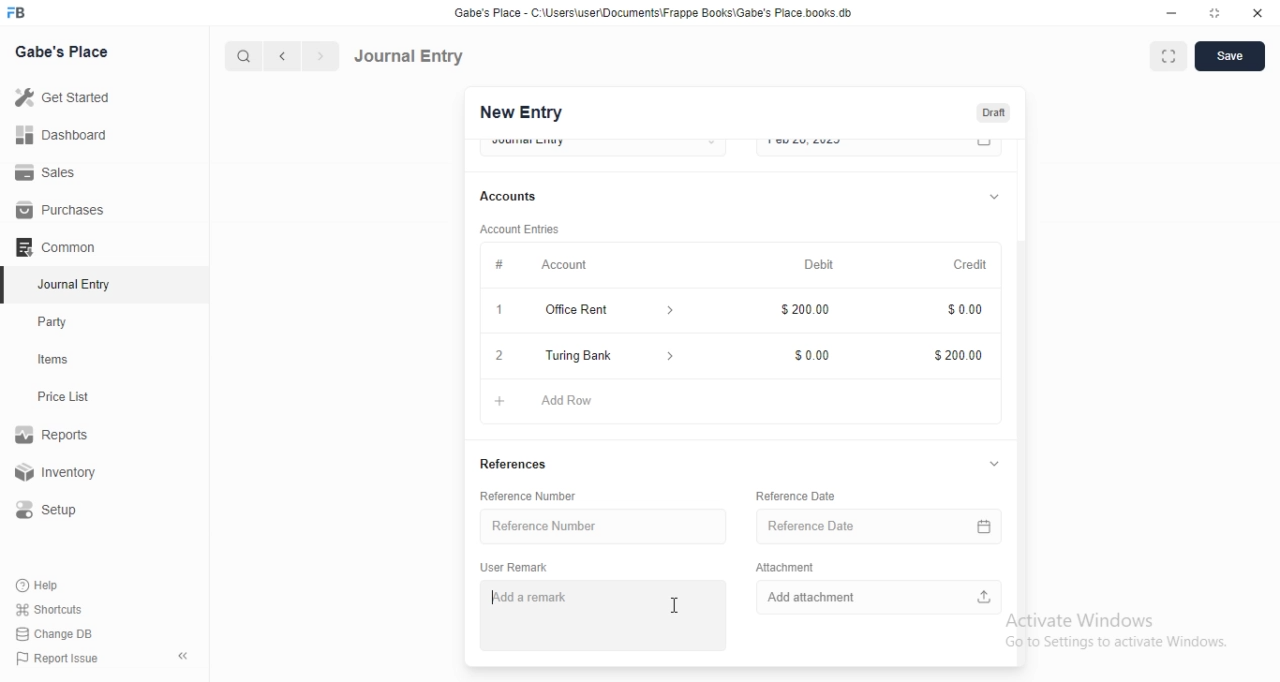  I want to click on Reference Date, so click(801, 492).